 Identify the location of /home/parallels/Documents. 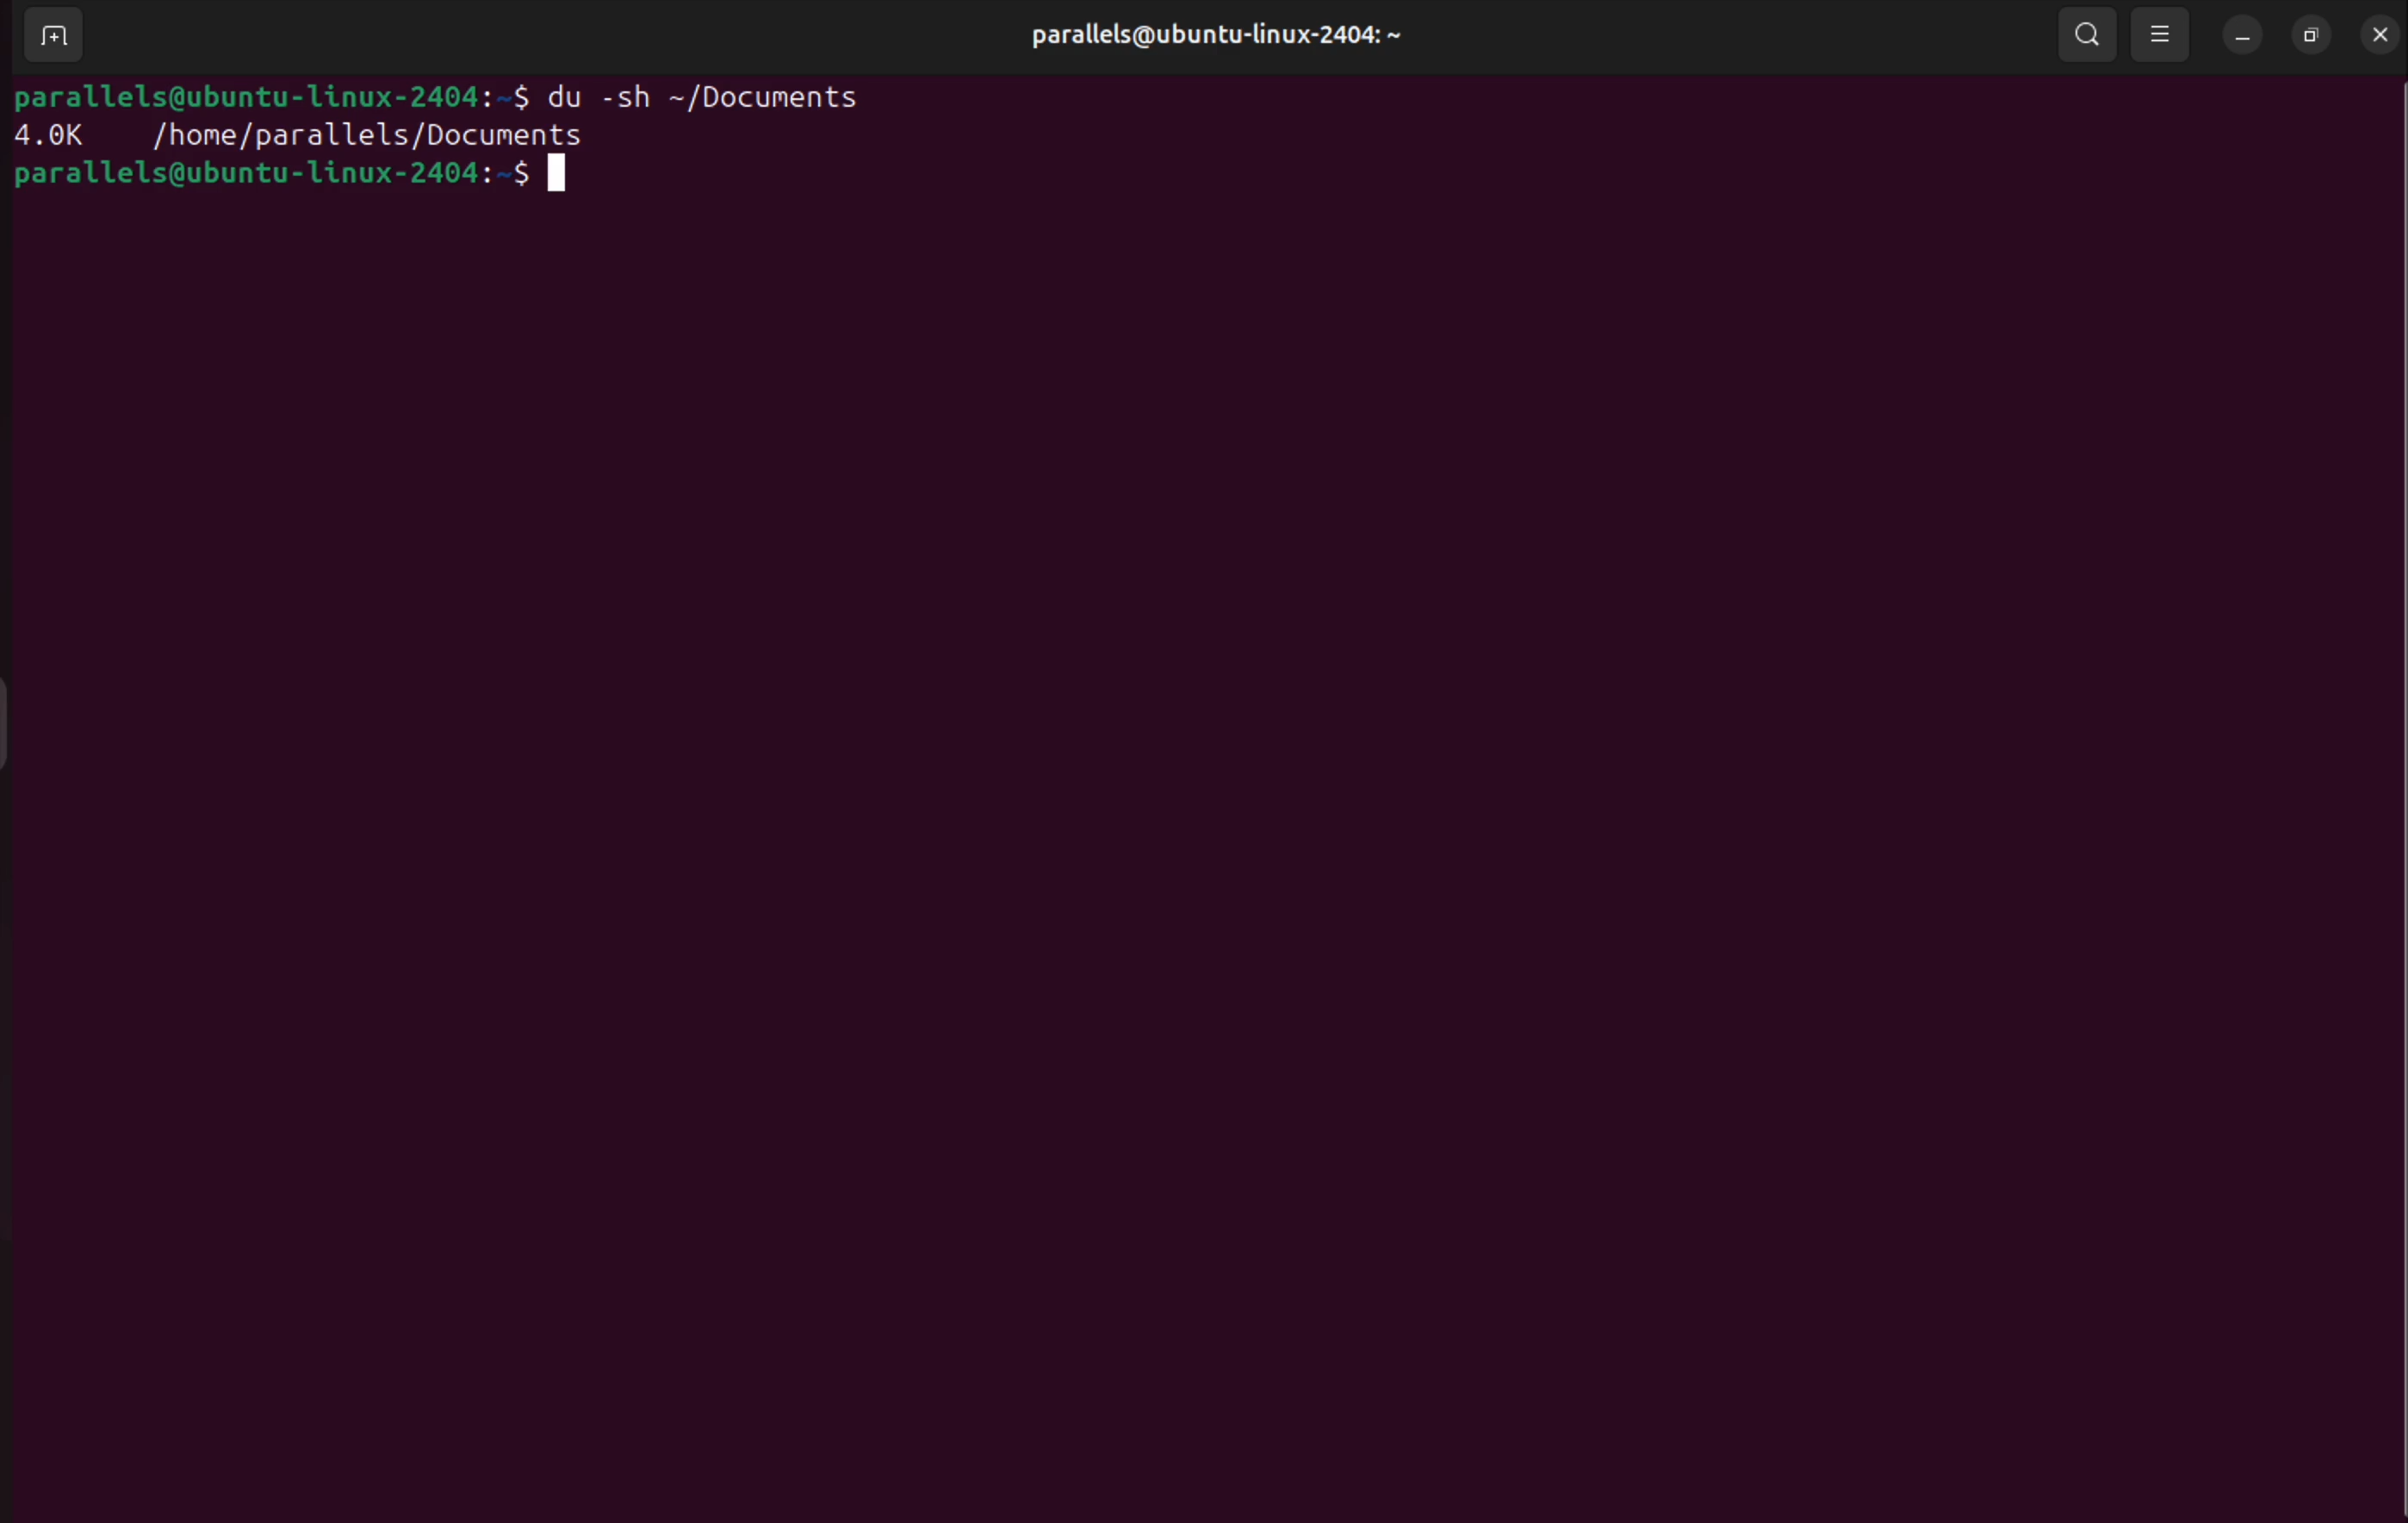
(366, 135).